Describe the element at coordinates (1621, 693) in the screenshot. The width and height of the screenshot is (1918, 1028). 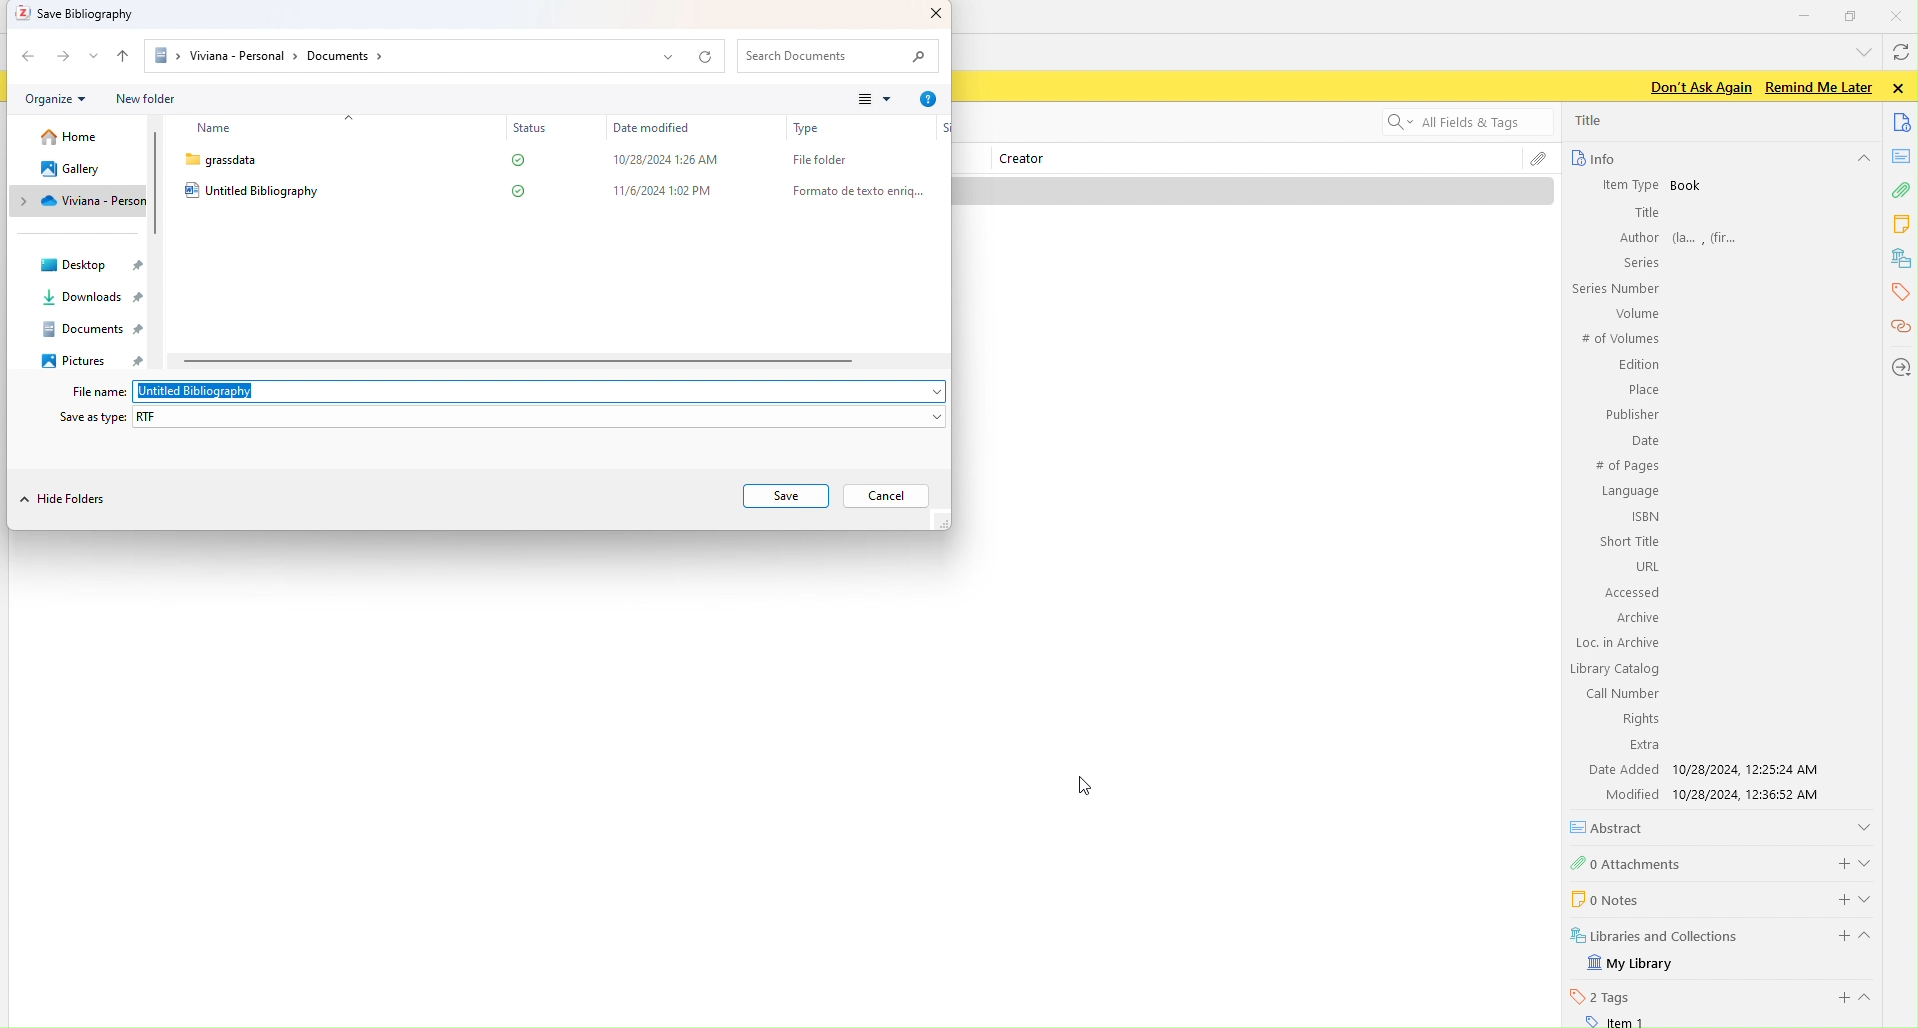
I see `Call Number` at that location.